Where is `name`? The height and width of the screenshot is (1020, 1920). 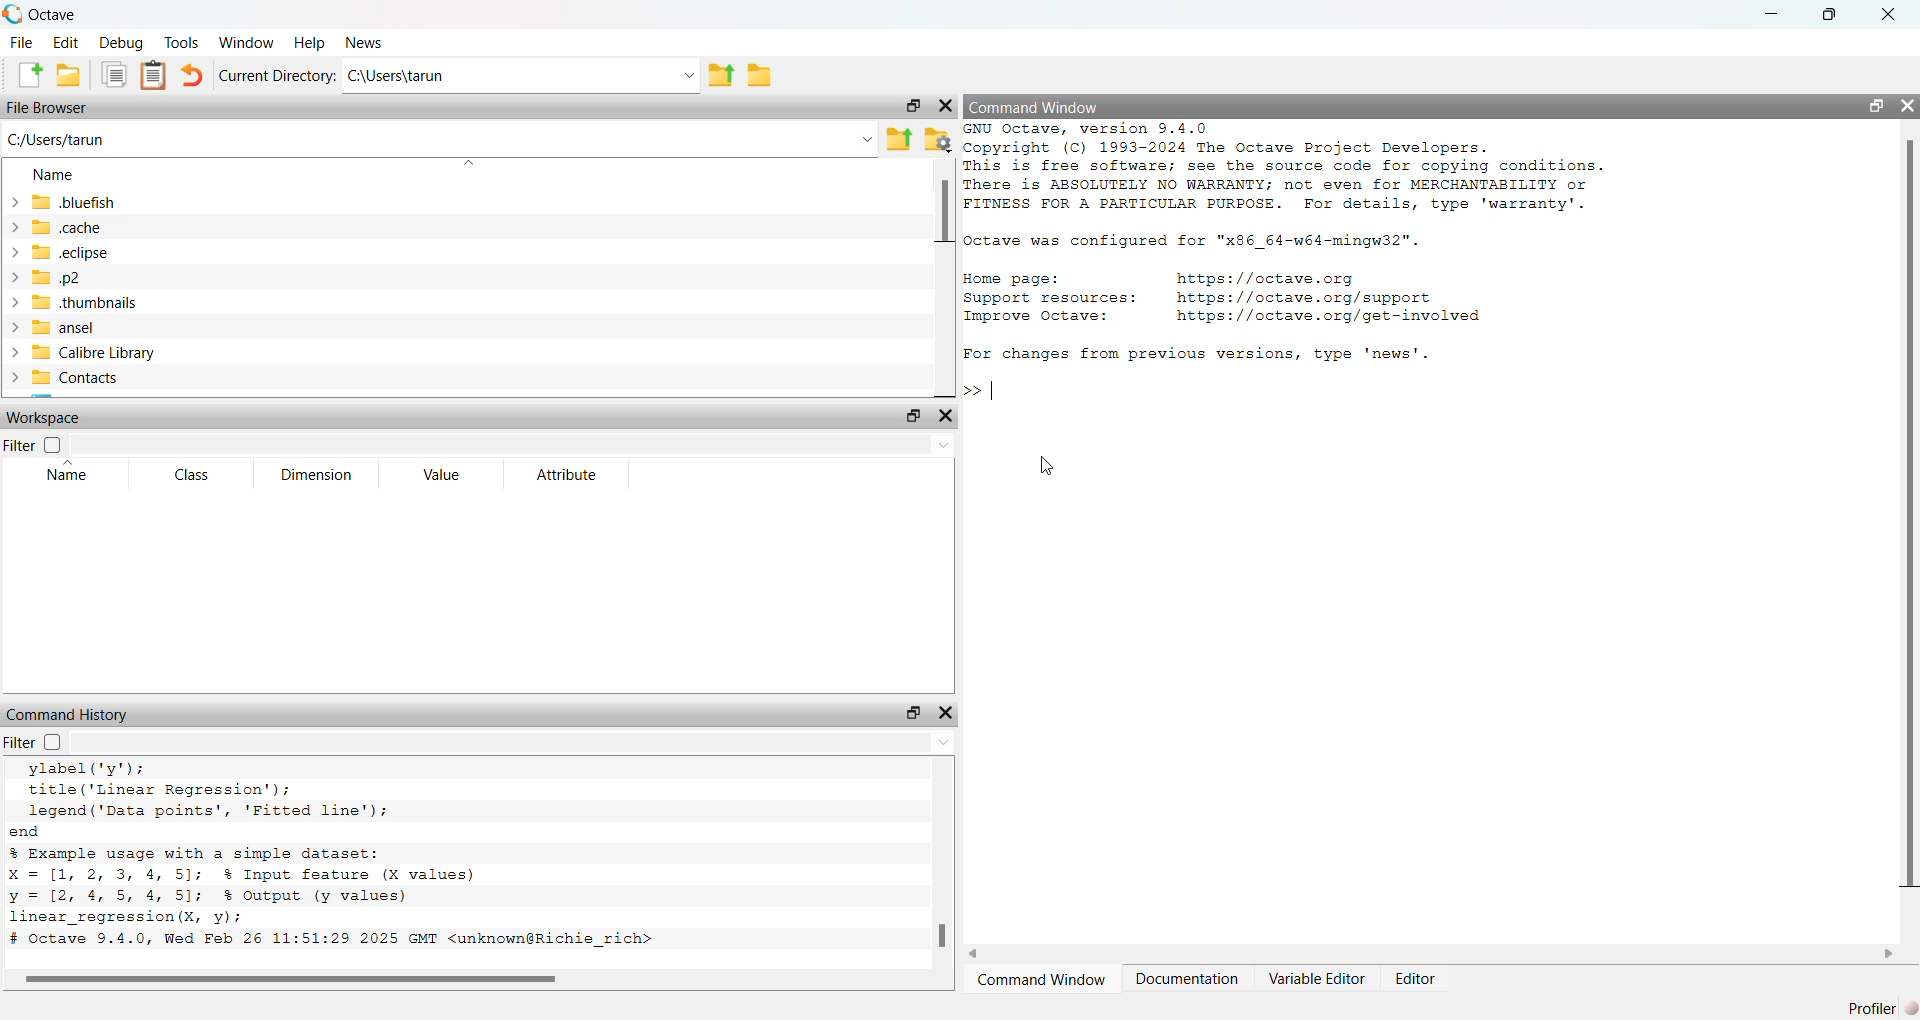 name is located at coordinates (65, 476).